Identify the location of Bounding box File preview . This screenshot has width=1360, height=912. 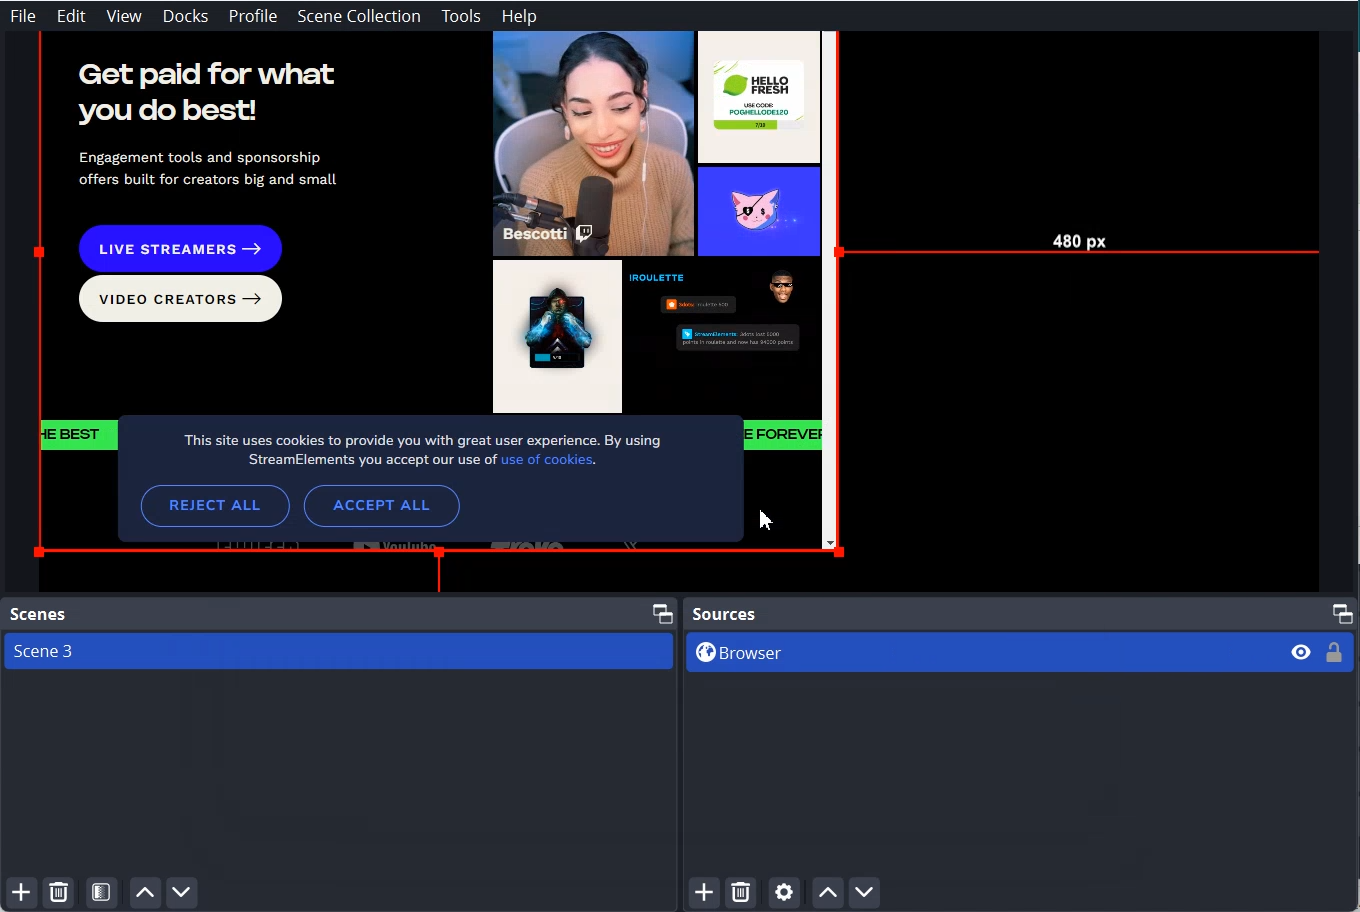
(678, 311).